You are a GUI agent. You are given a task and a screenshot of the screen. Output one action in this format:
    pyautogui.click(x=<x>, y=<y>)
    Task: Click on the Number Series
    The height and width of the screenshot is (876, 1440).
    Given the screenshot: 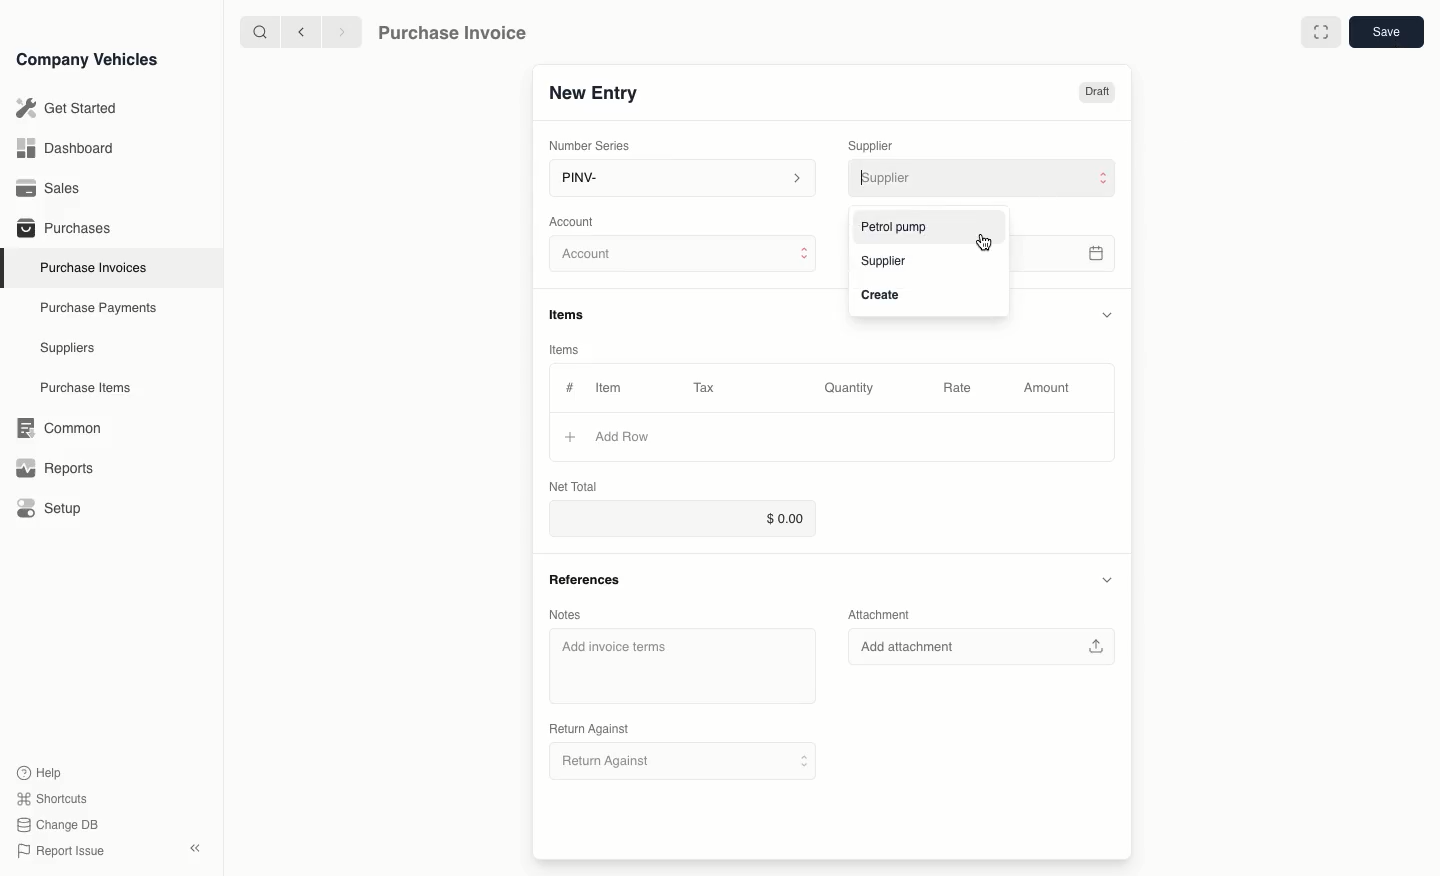 What is the action you would take?
    pyautogui.click(x=596, y=143)
    